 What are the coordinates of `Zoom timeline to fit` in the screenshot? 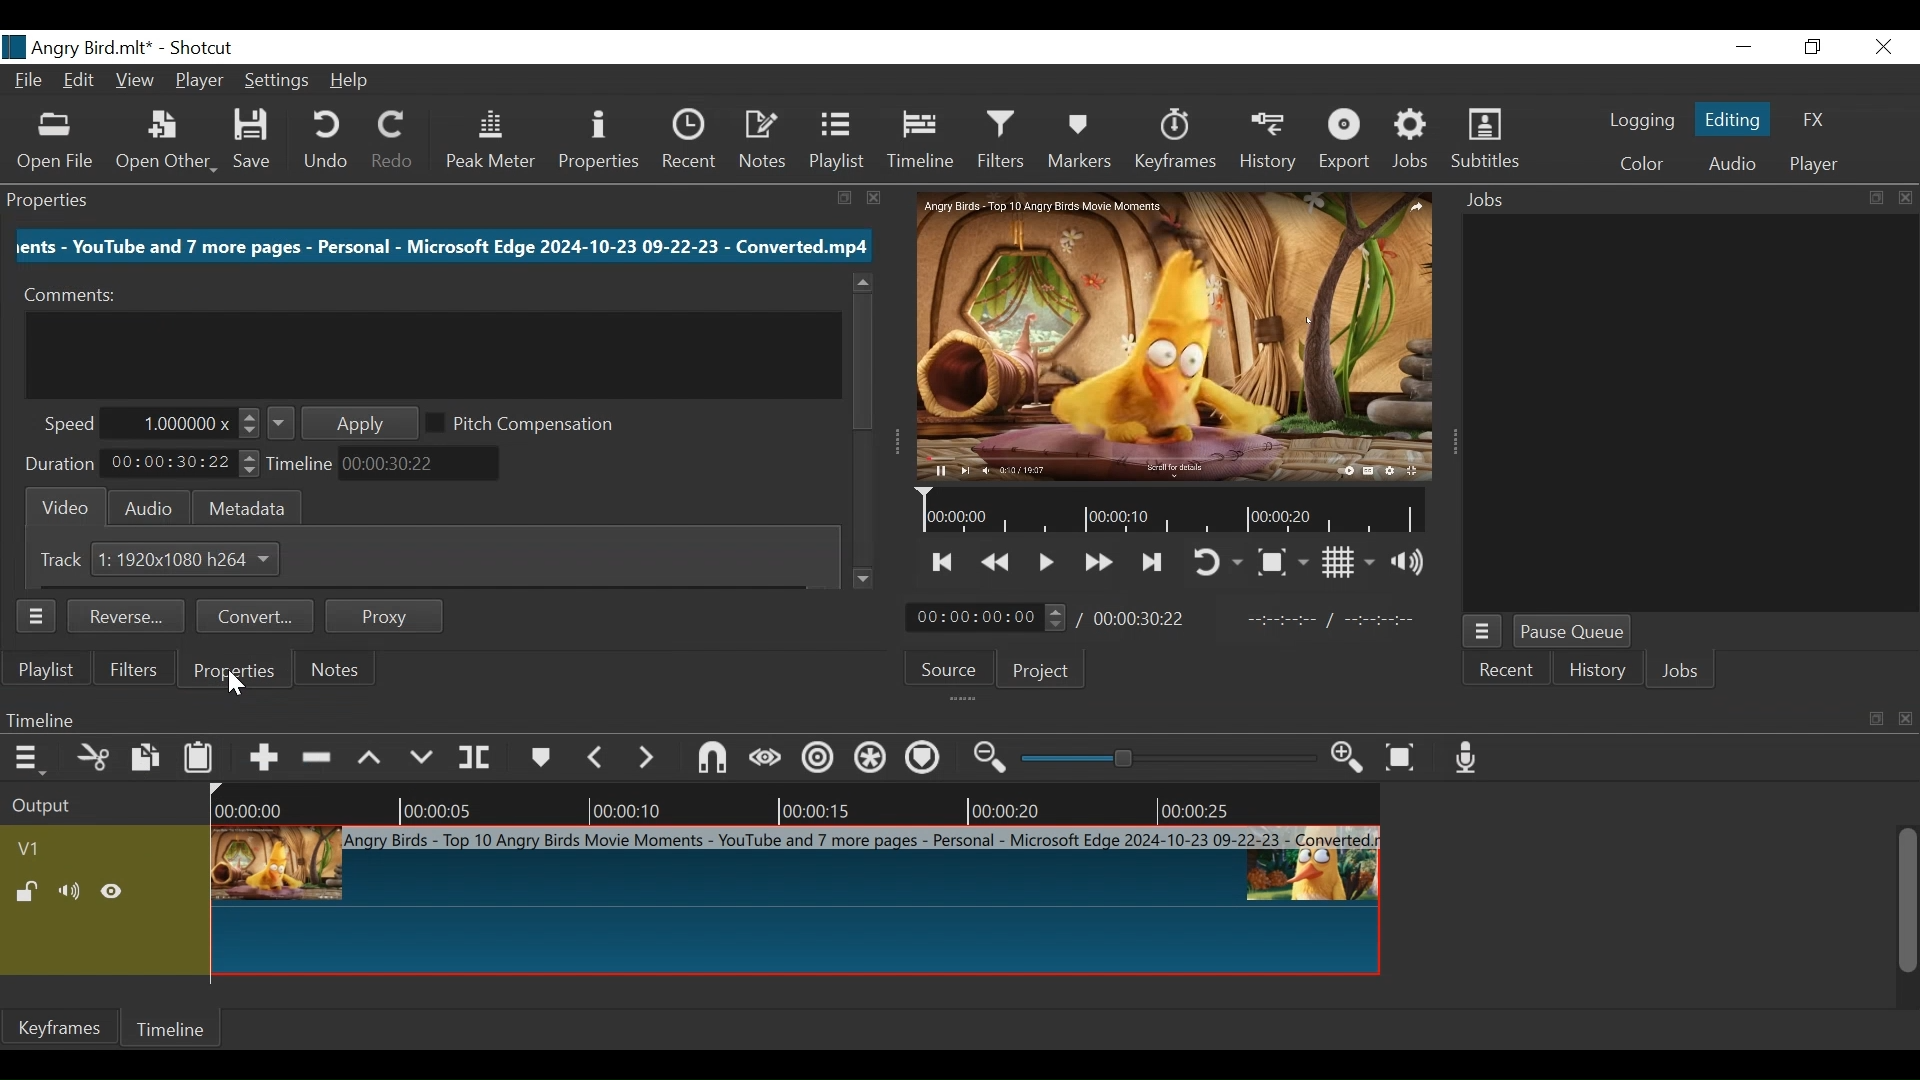 It's located at (1405, 758).